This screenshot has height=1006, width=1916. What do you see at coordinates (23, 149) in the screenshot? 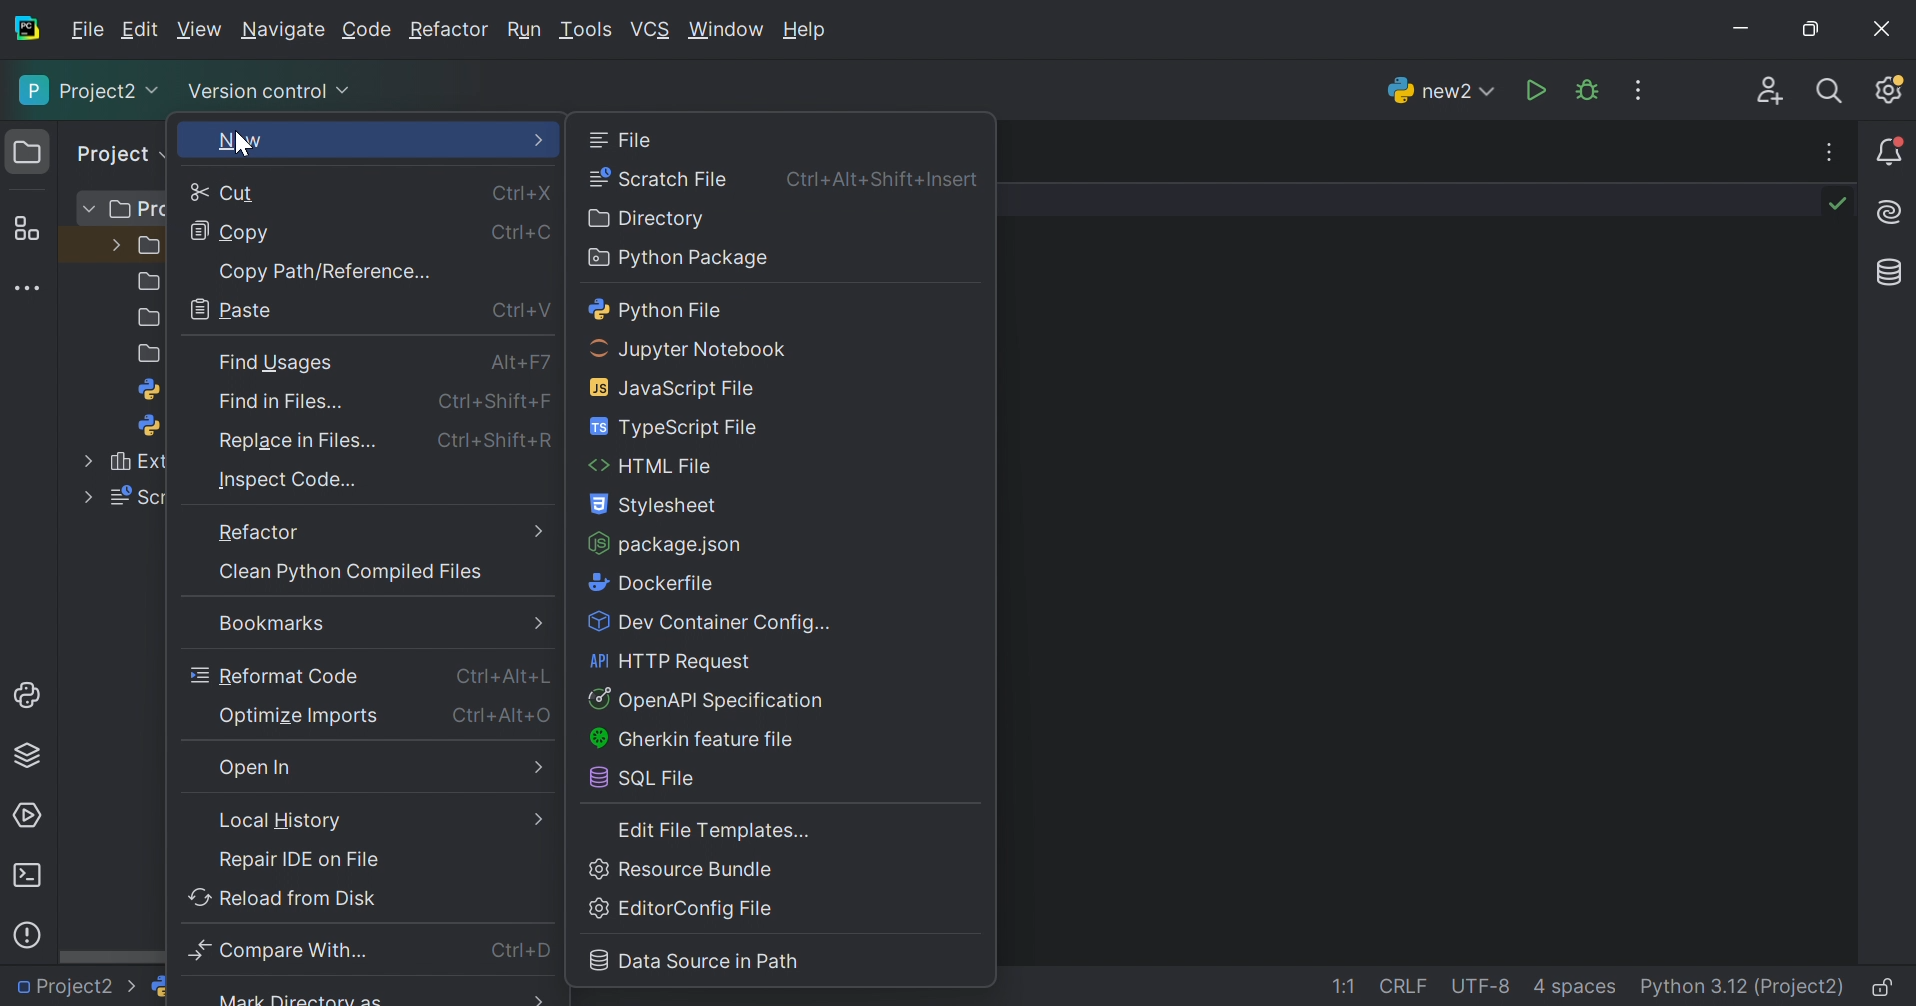
I see `Folder icon` at bounding box center [23, 149].